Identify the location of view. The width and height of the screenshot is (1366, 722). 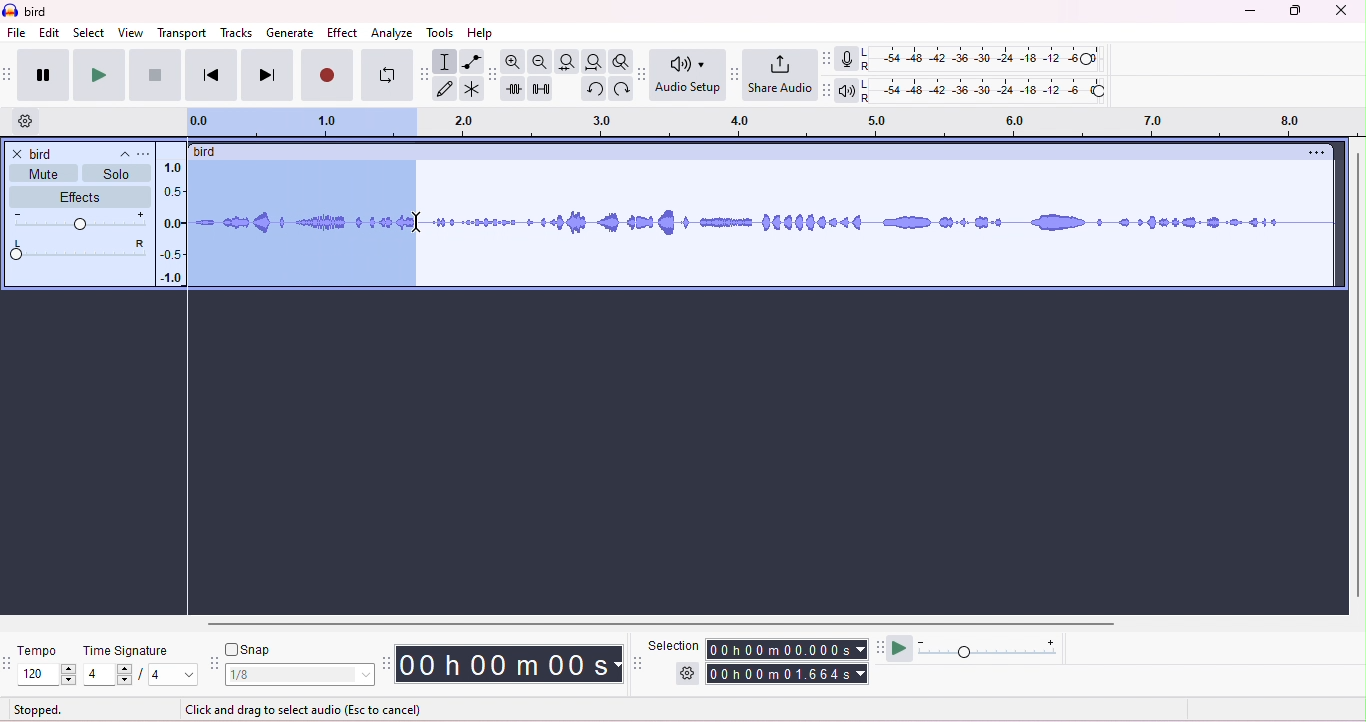
(130, 33).